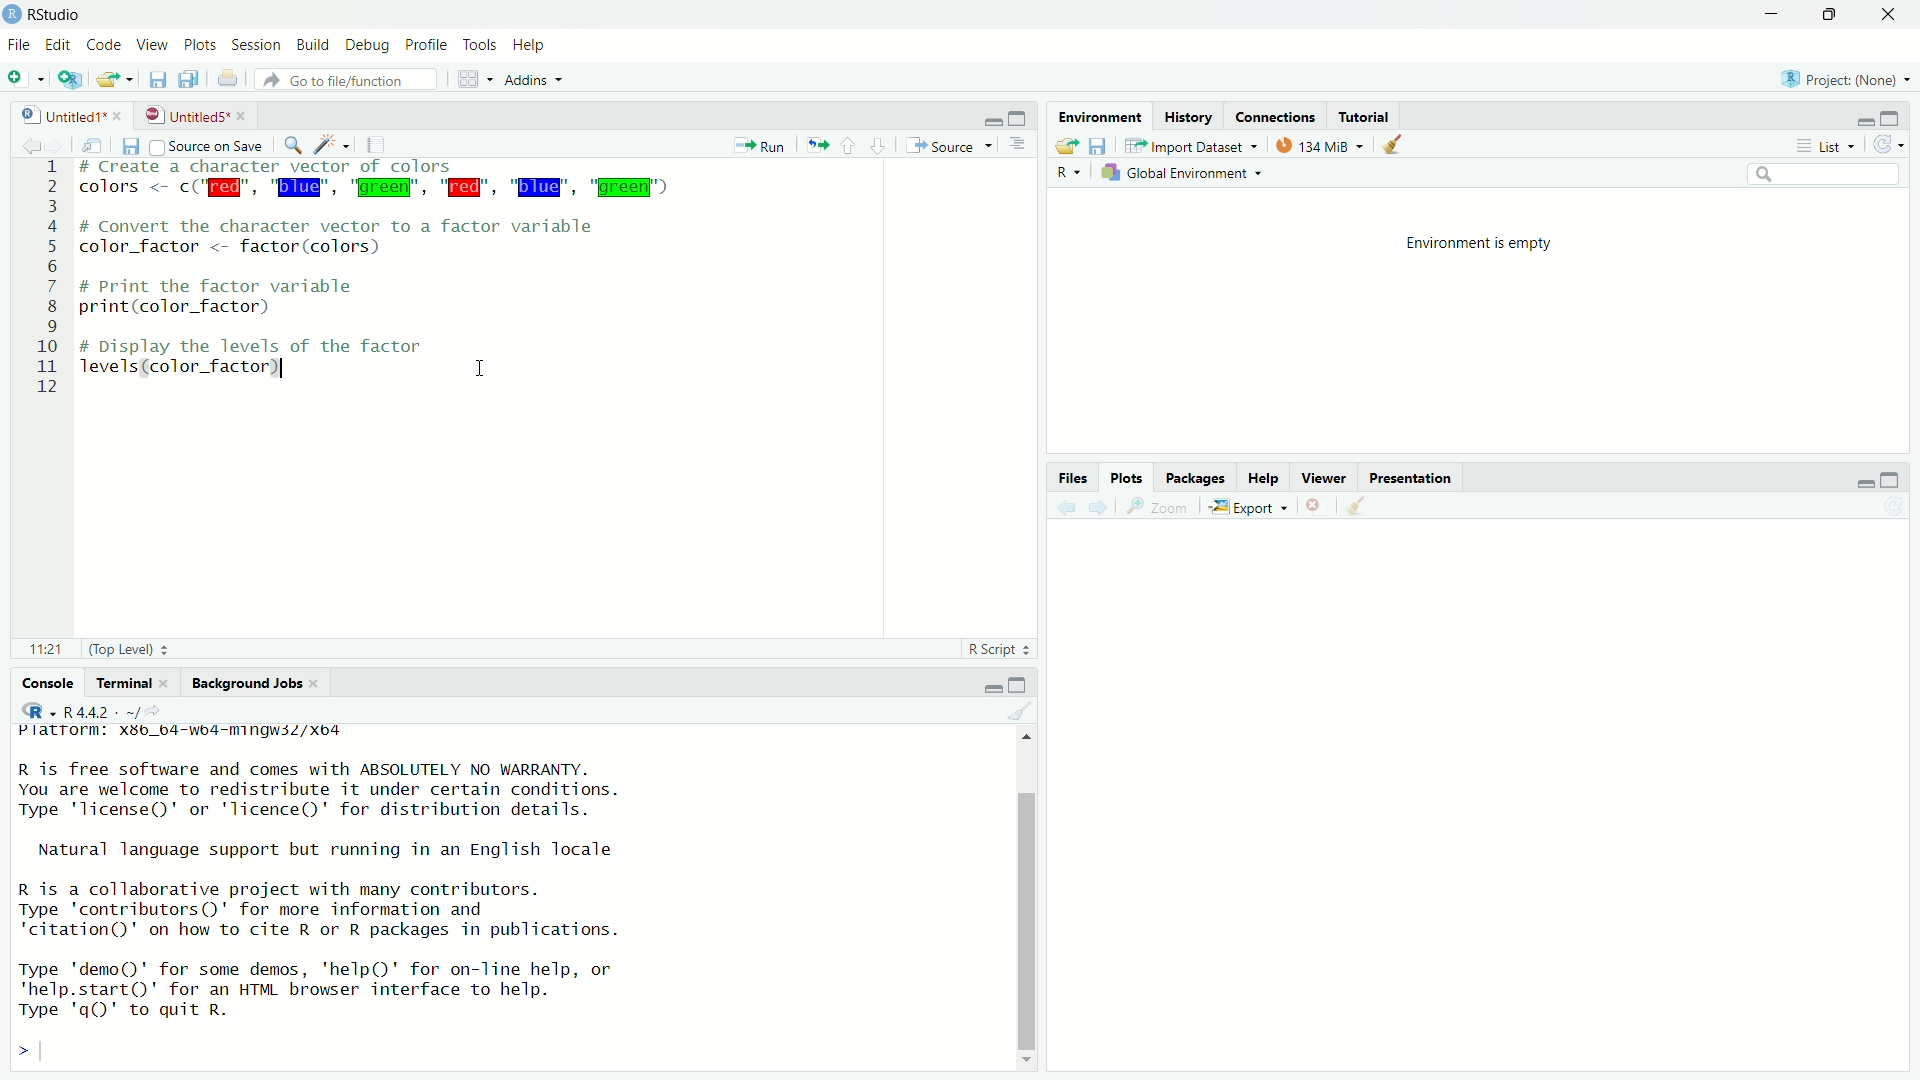  I want to click on view the current working directory, so click(162, 714).